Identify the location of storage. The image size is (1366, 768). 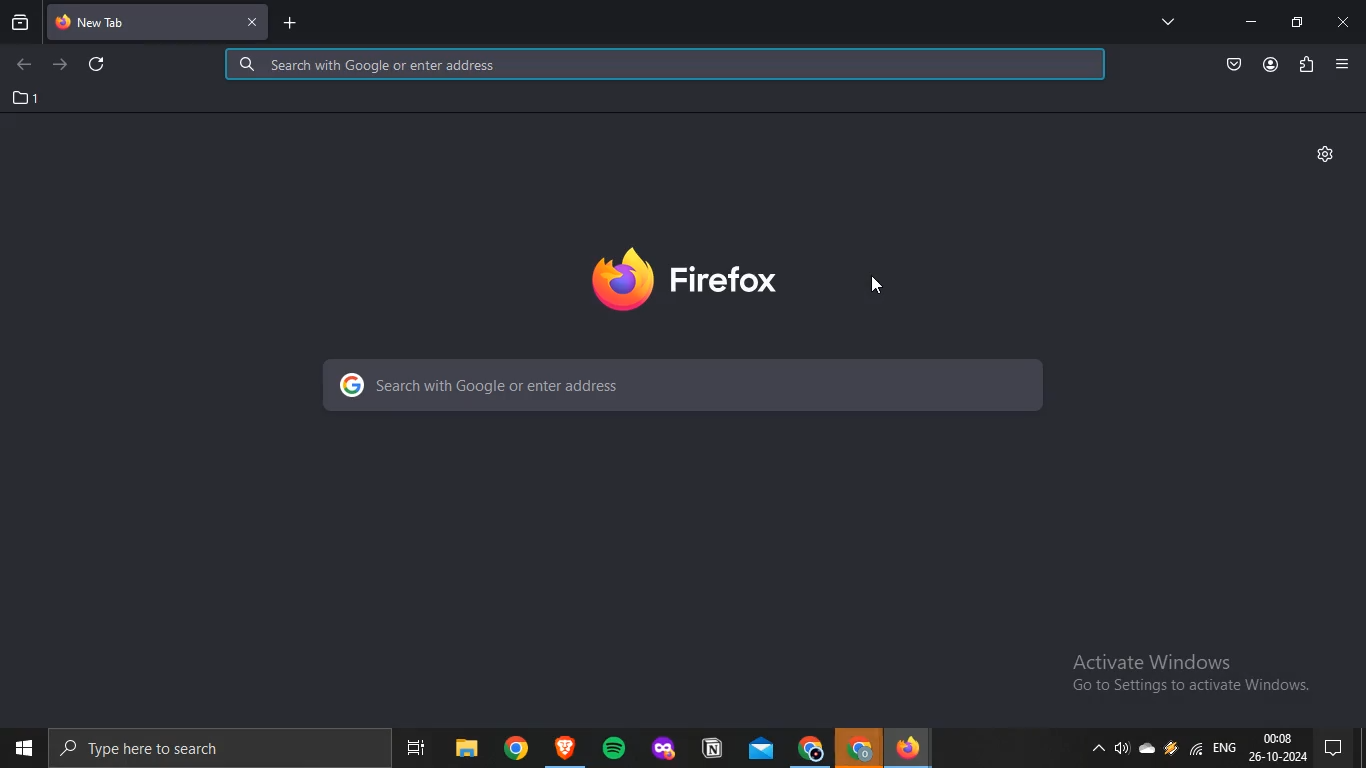
(1150, 750).